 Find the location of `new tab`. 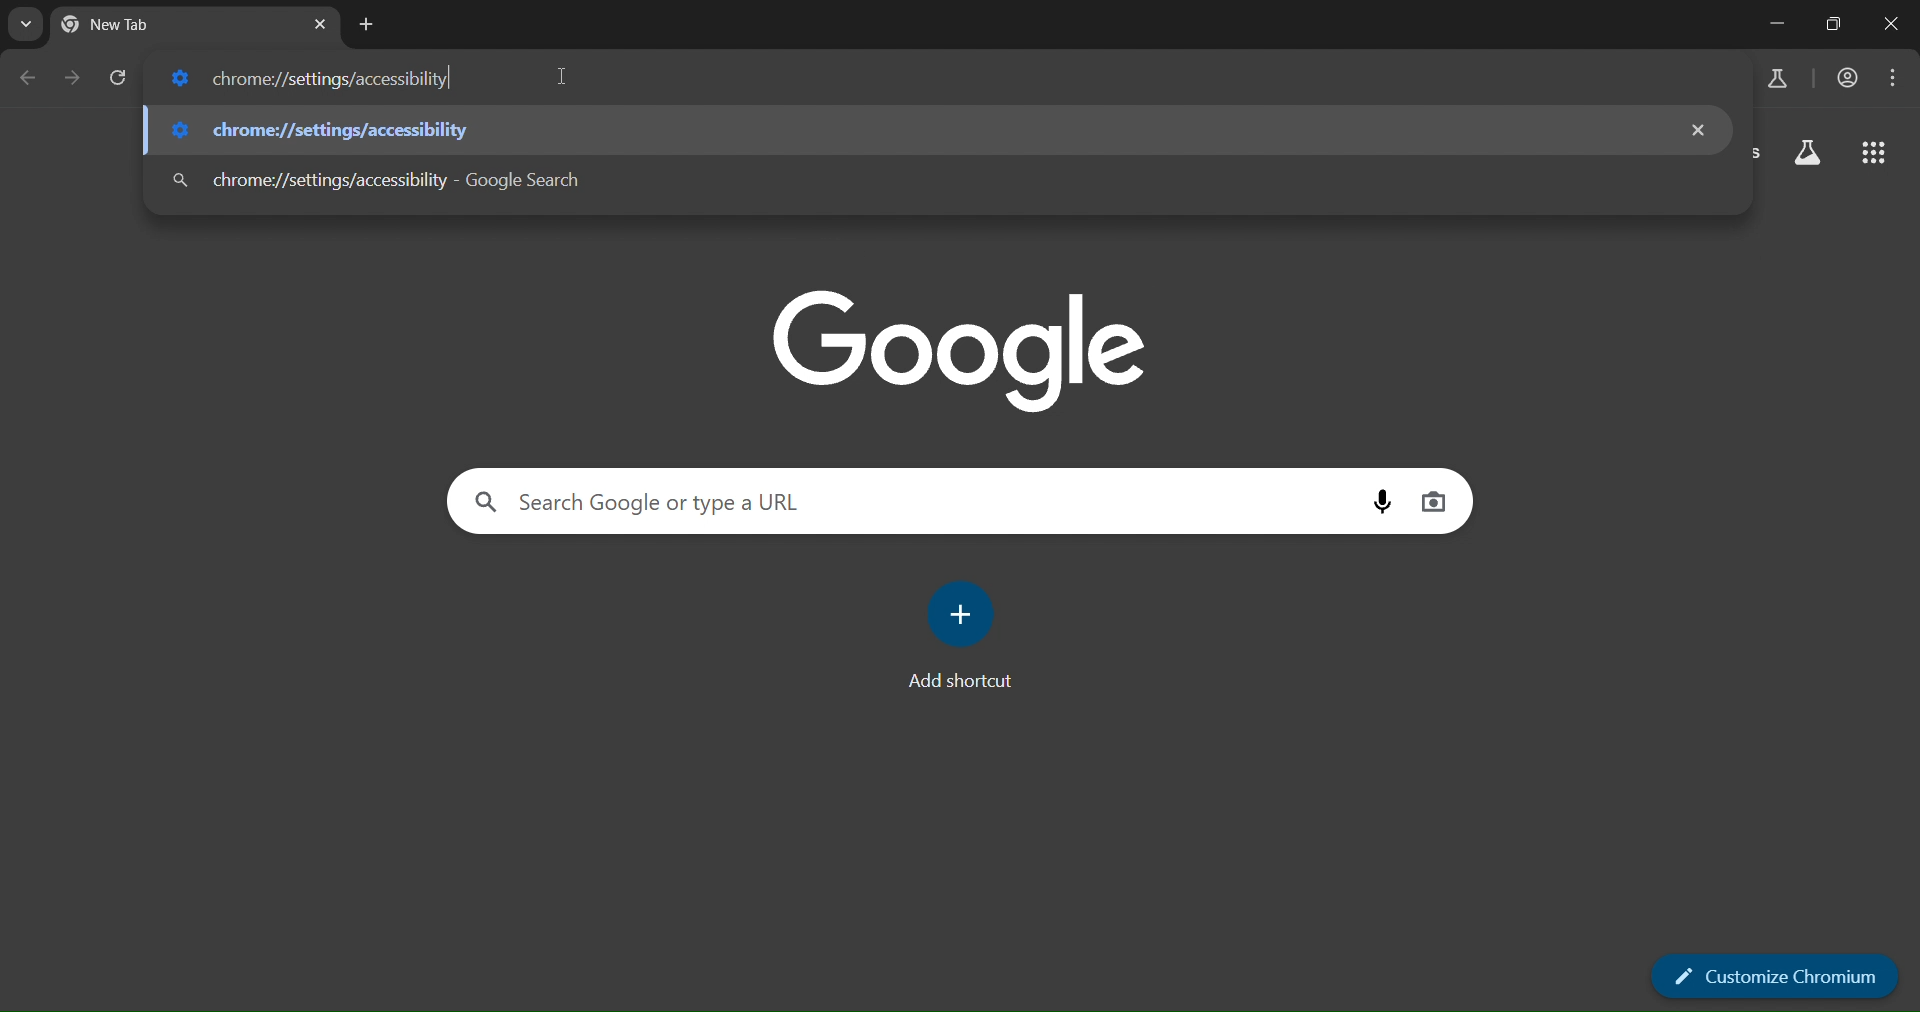

new tab is located at coordinates (367, 27).